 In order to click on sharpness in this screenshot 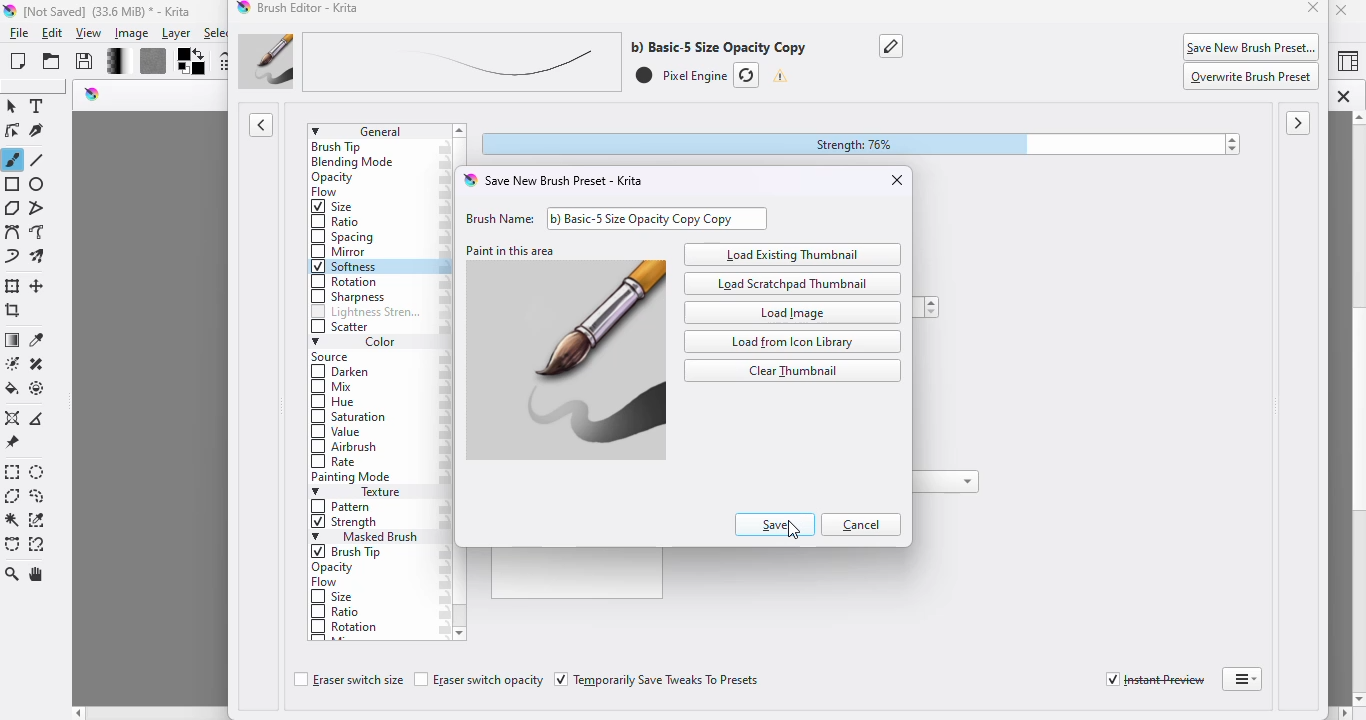, I will do `click(348, 297)`.